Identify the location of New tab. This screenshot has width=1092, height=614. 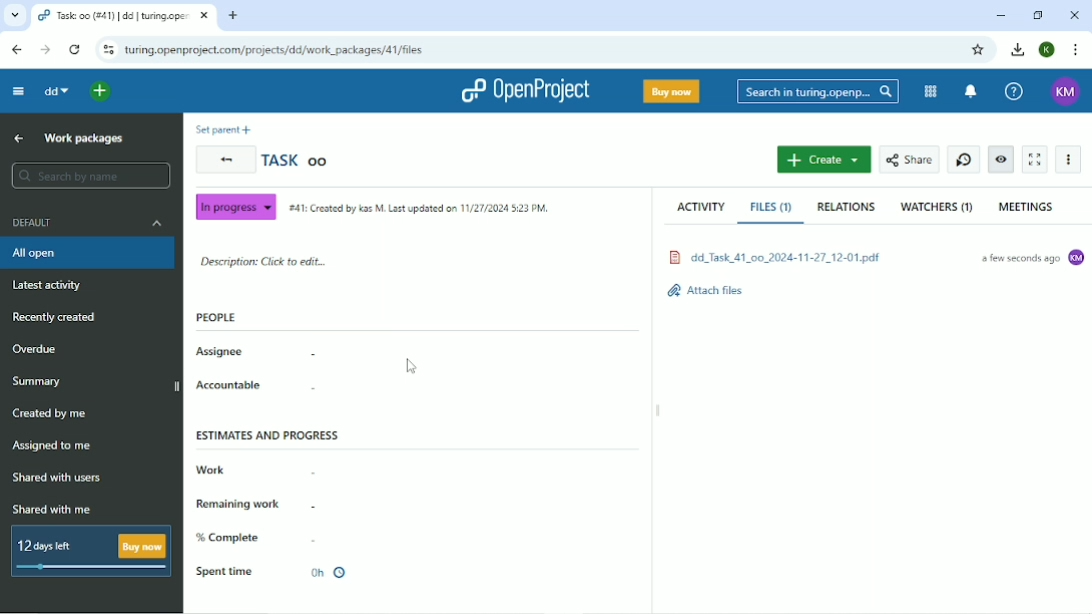
(235, 16).